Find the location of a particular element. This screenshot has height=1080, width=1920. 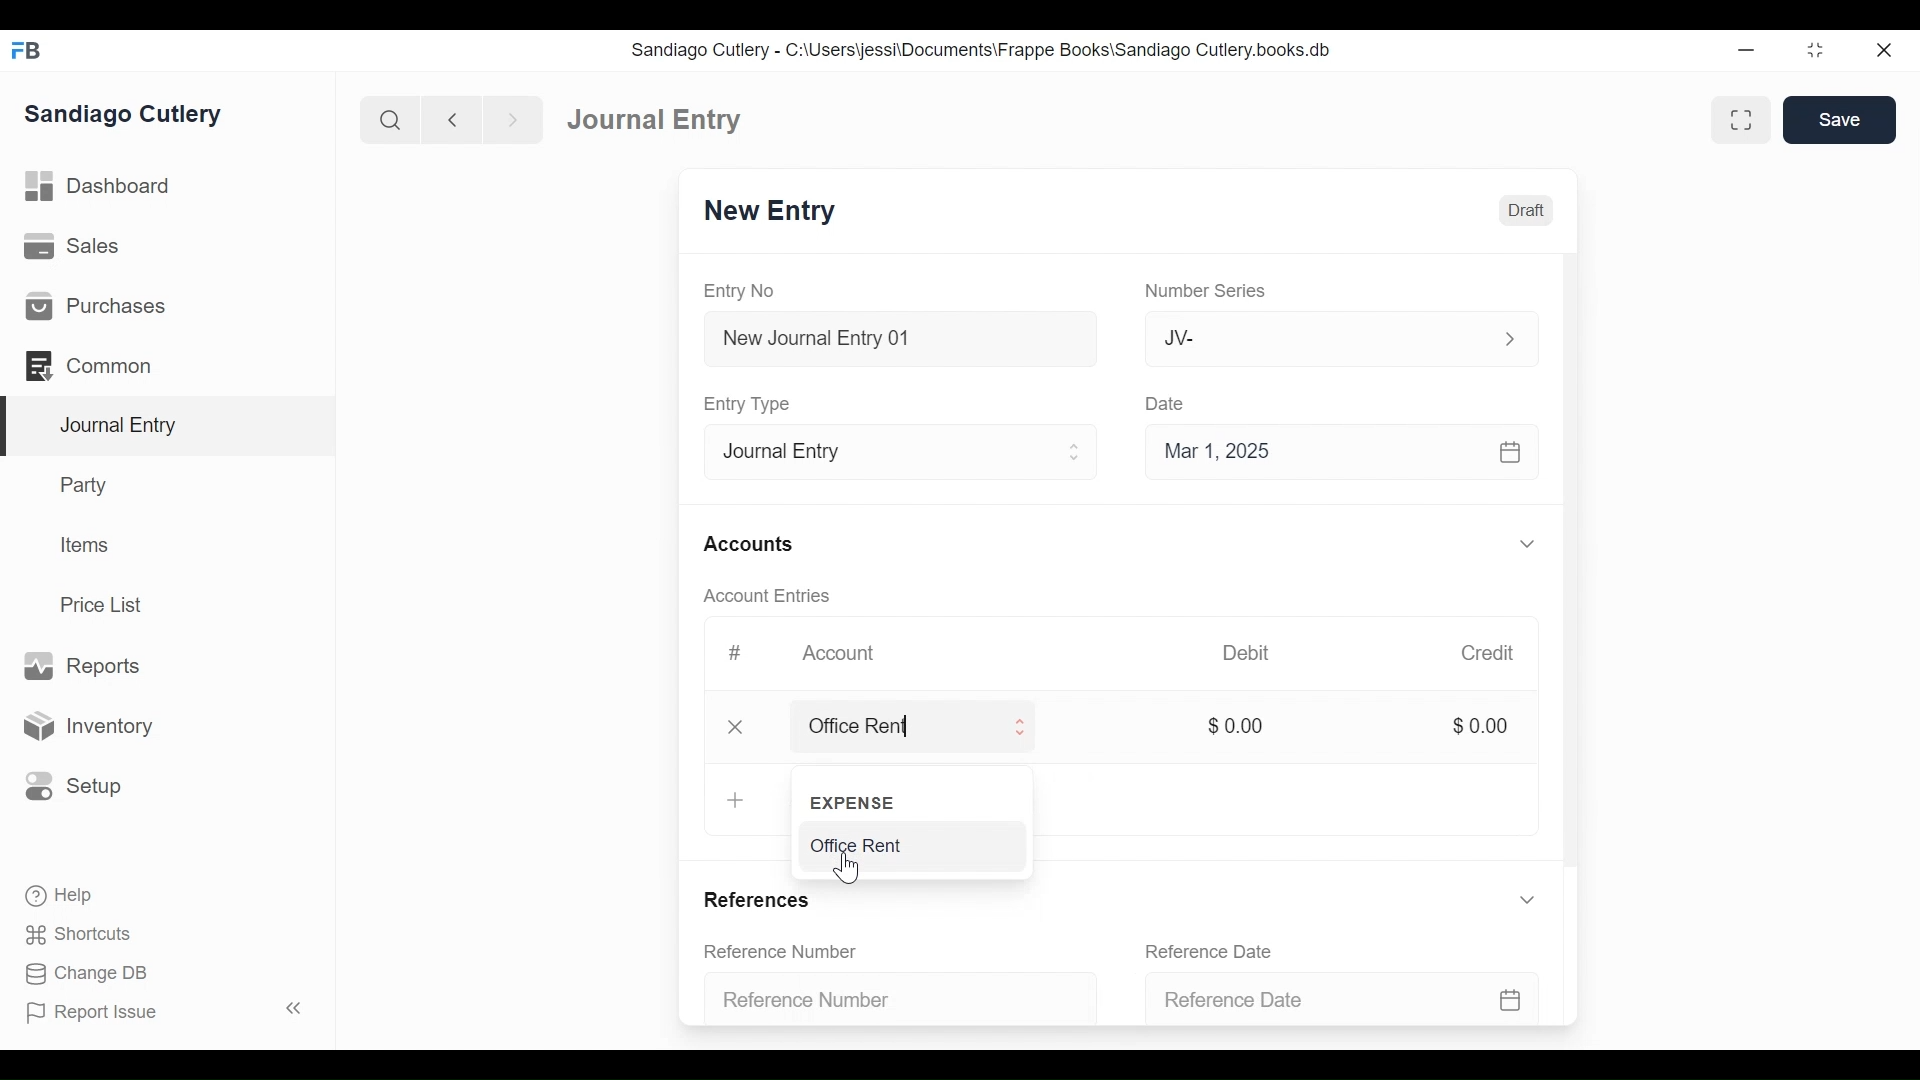

Report Issue is located at coordinates (100, 1014).